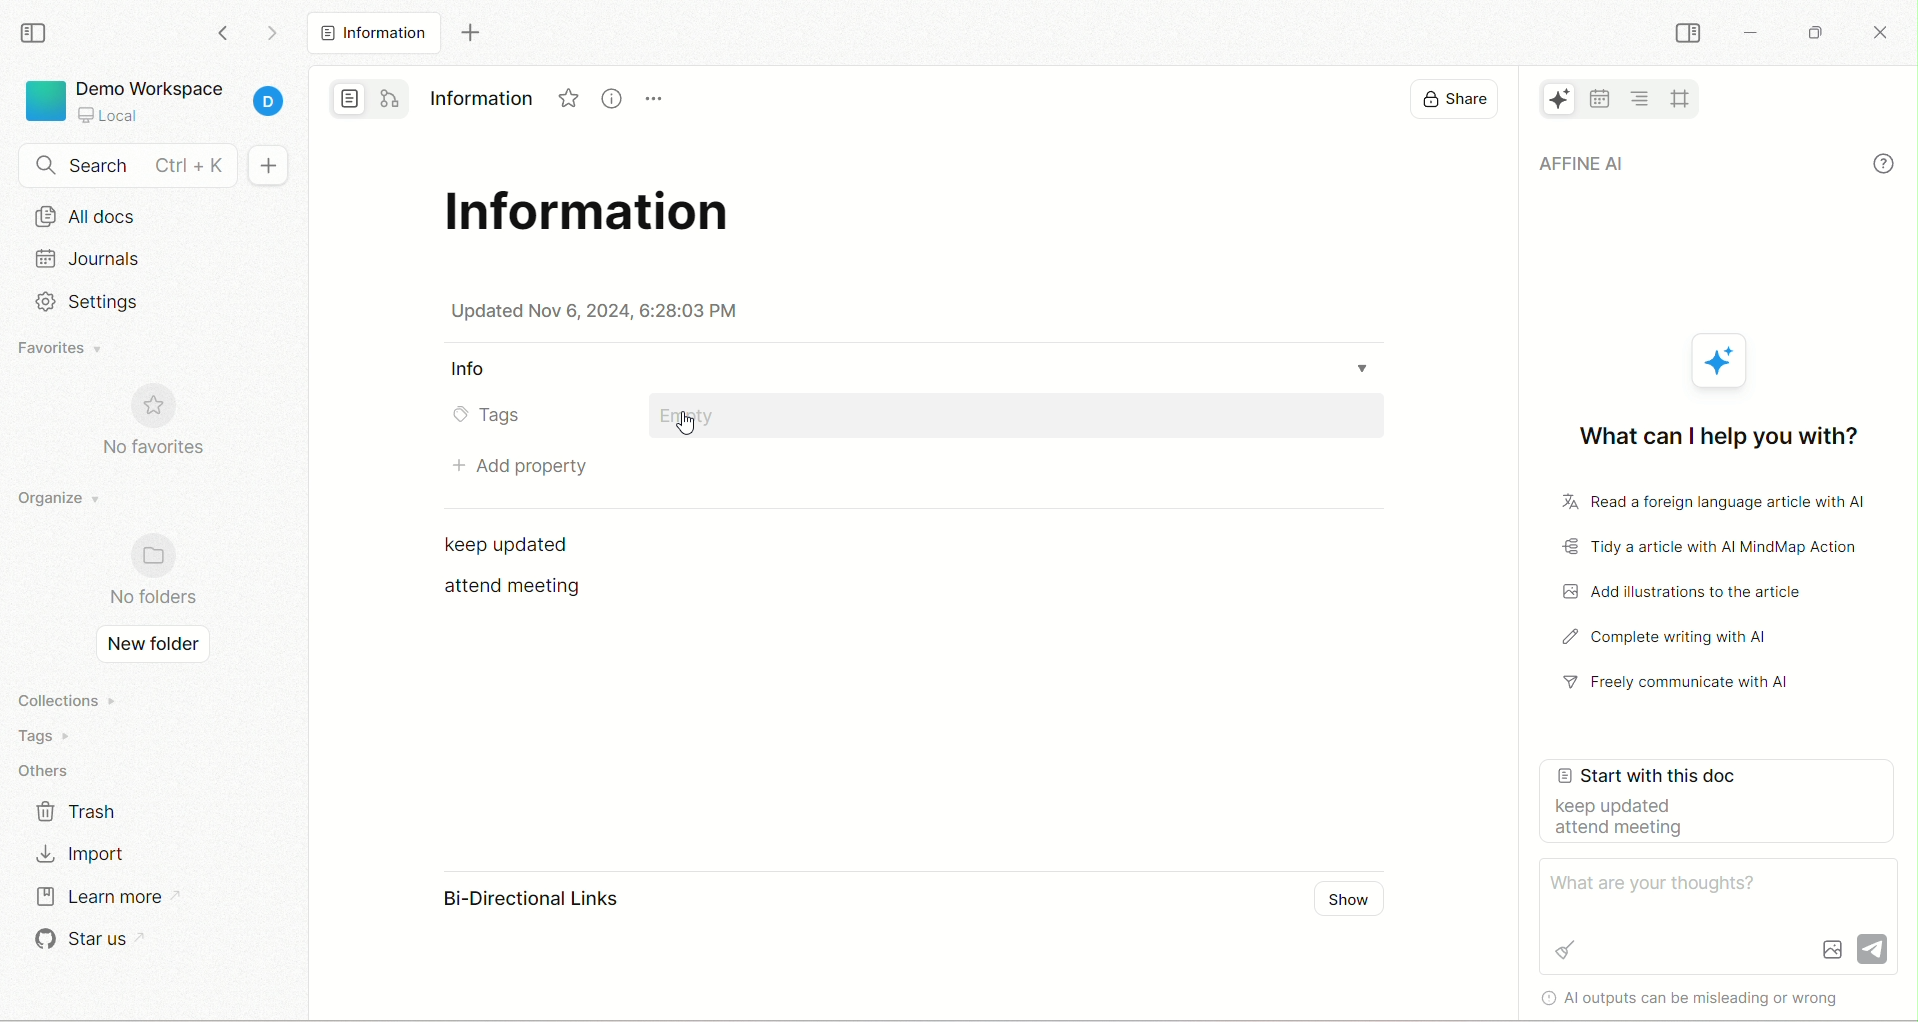 This screenshot has width=1918, height=1022. What do you see at coordinates (274, 102) in the screenshot?
I see `account ` at bounding box center [274, 102].